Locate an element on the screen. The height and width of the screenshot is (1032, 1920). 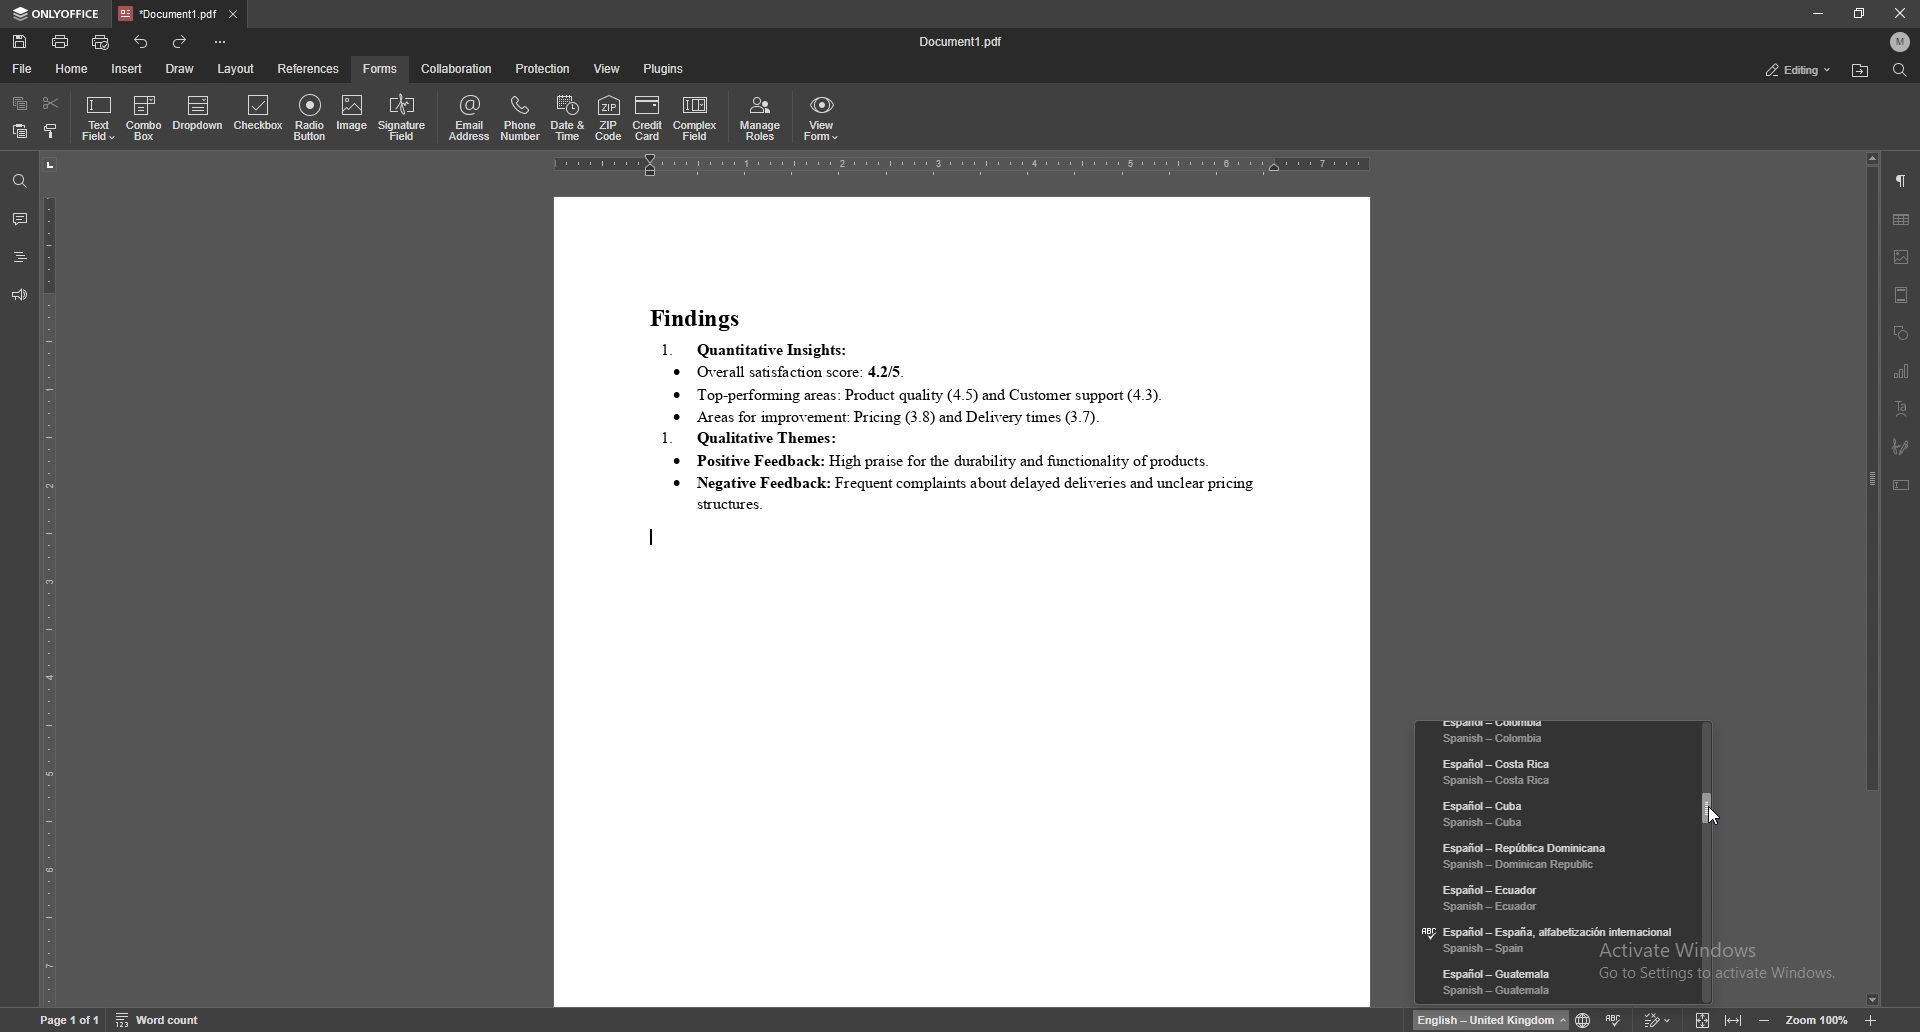
paste is located at coordinates (20, 131).